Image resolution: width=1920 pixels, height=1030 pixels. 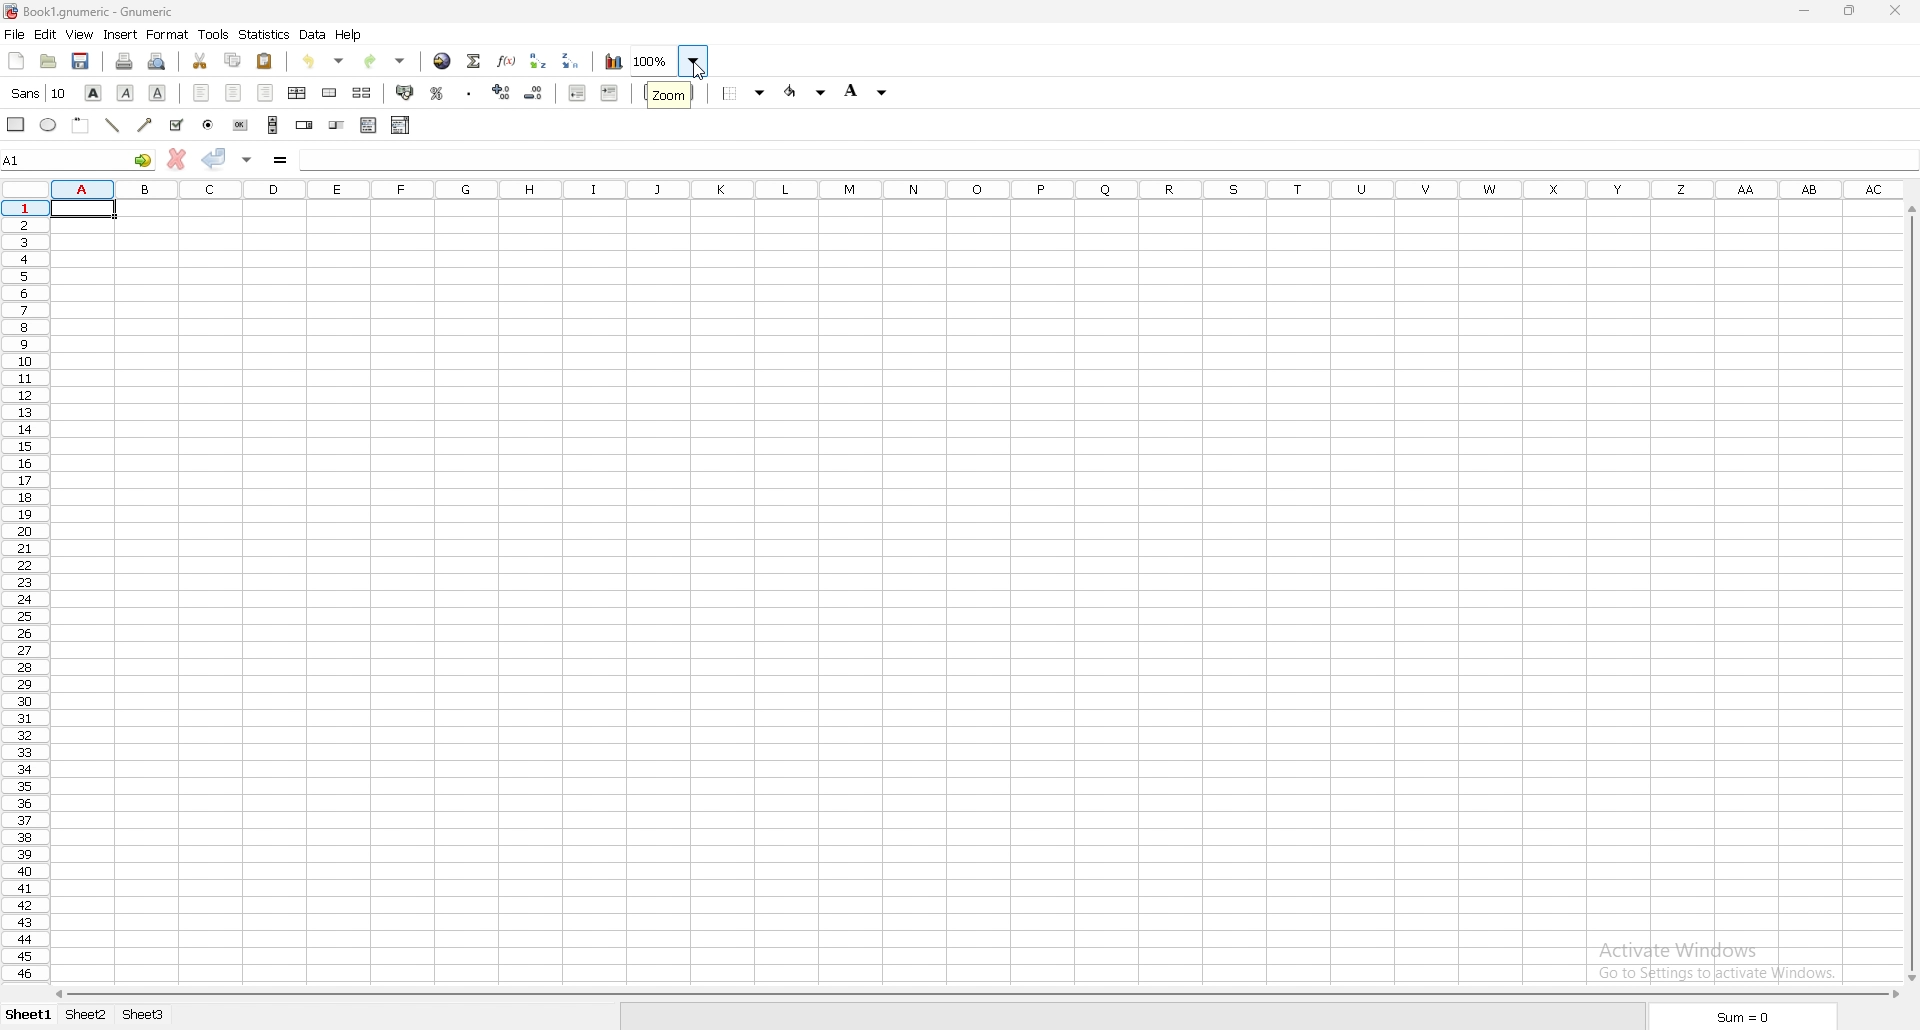 I want to click on cursor description, so click(x=671, y=96).